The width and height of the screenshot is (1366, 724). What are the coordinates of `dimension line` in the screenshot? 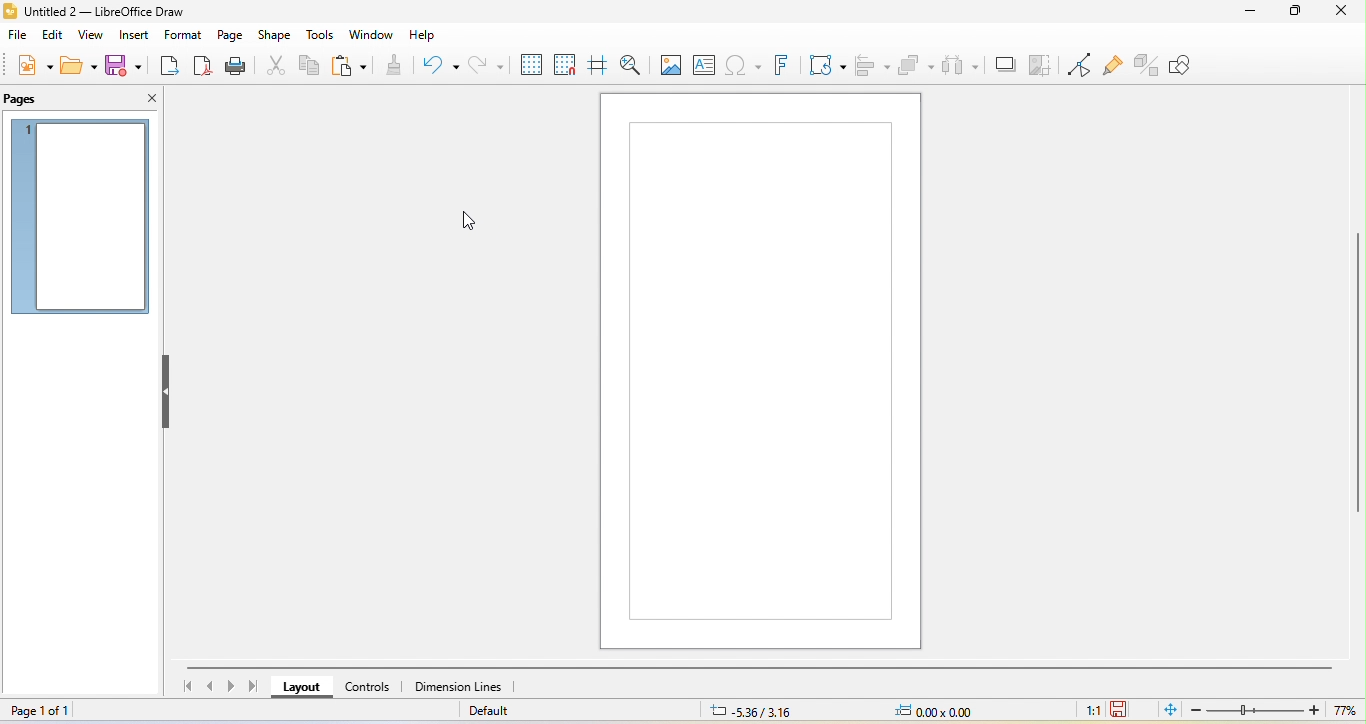 It's located at (459, 688).